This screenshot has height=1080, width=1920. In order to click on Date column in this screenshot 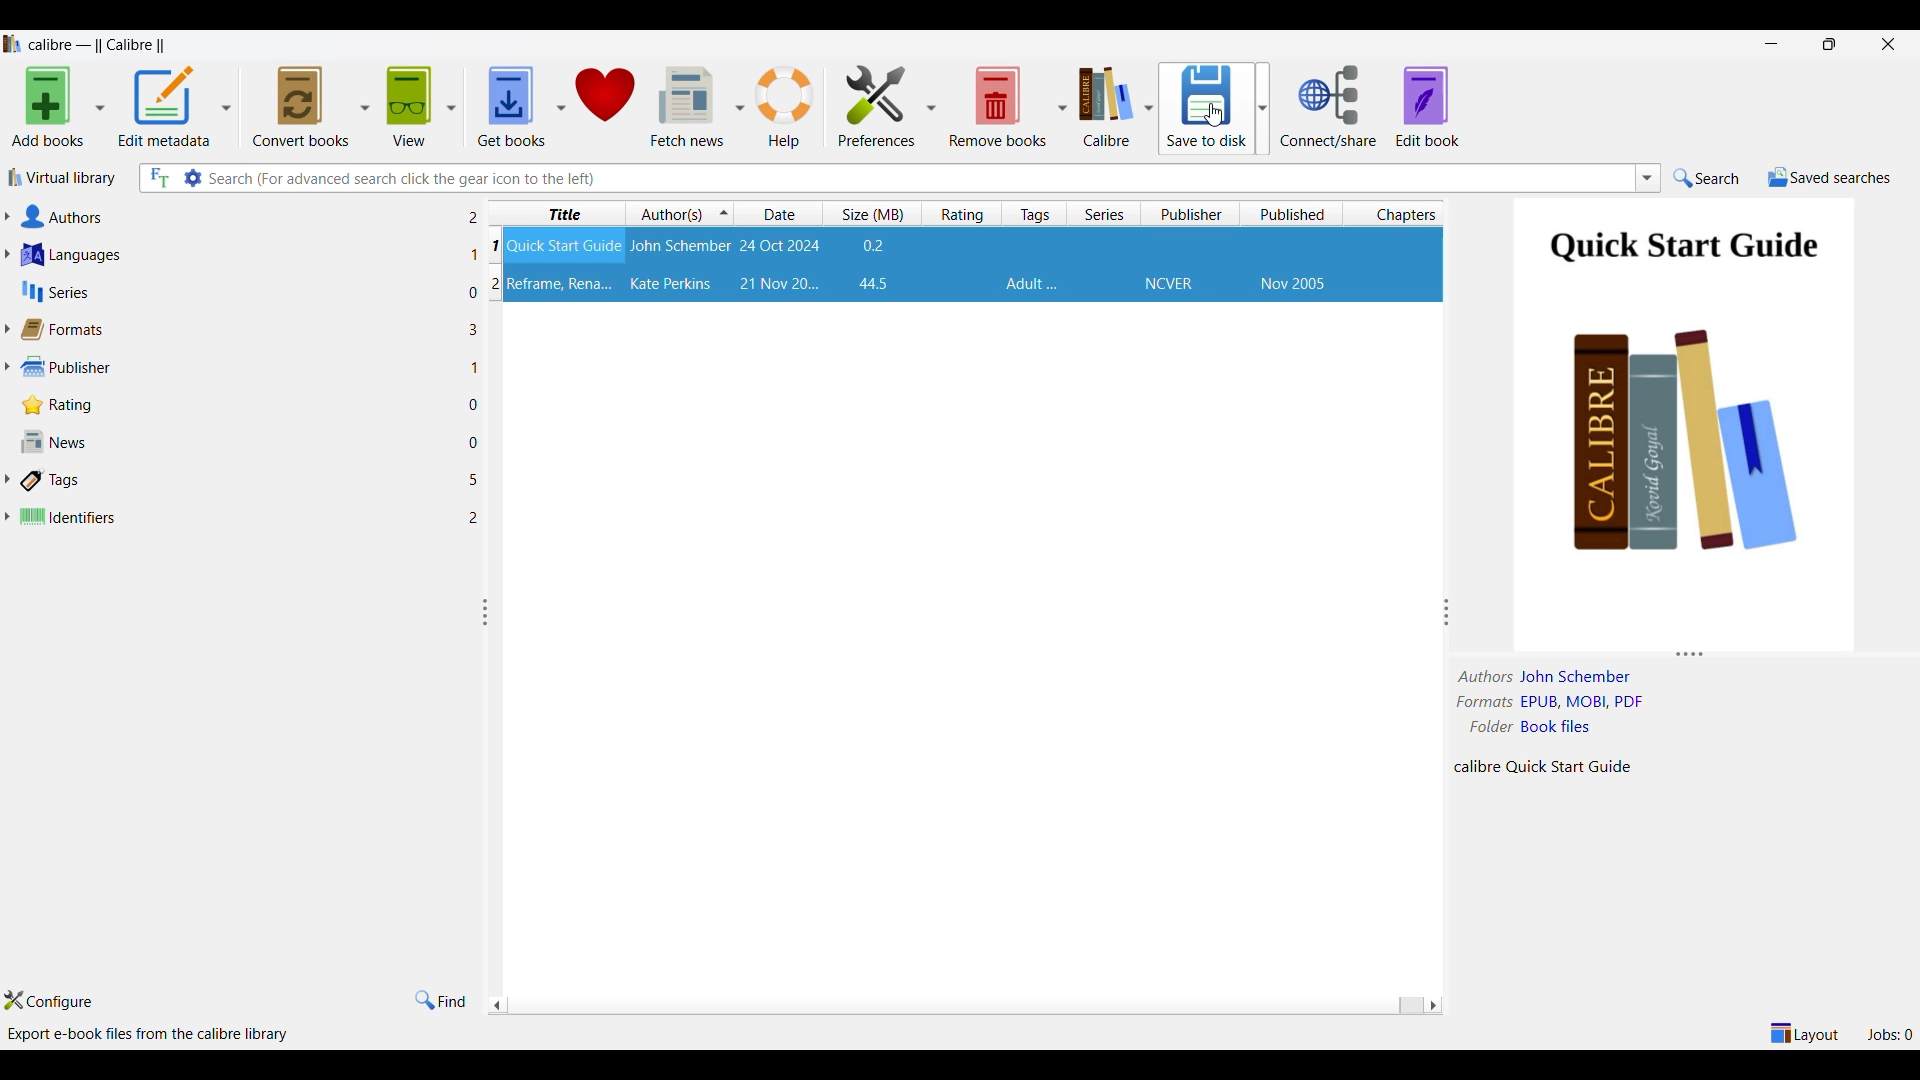, I will do `click(782, 213)`.